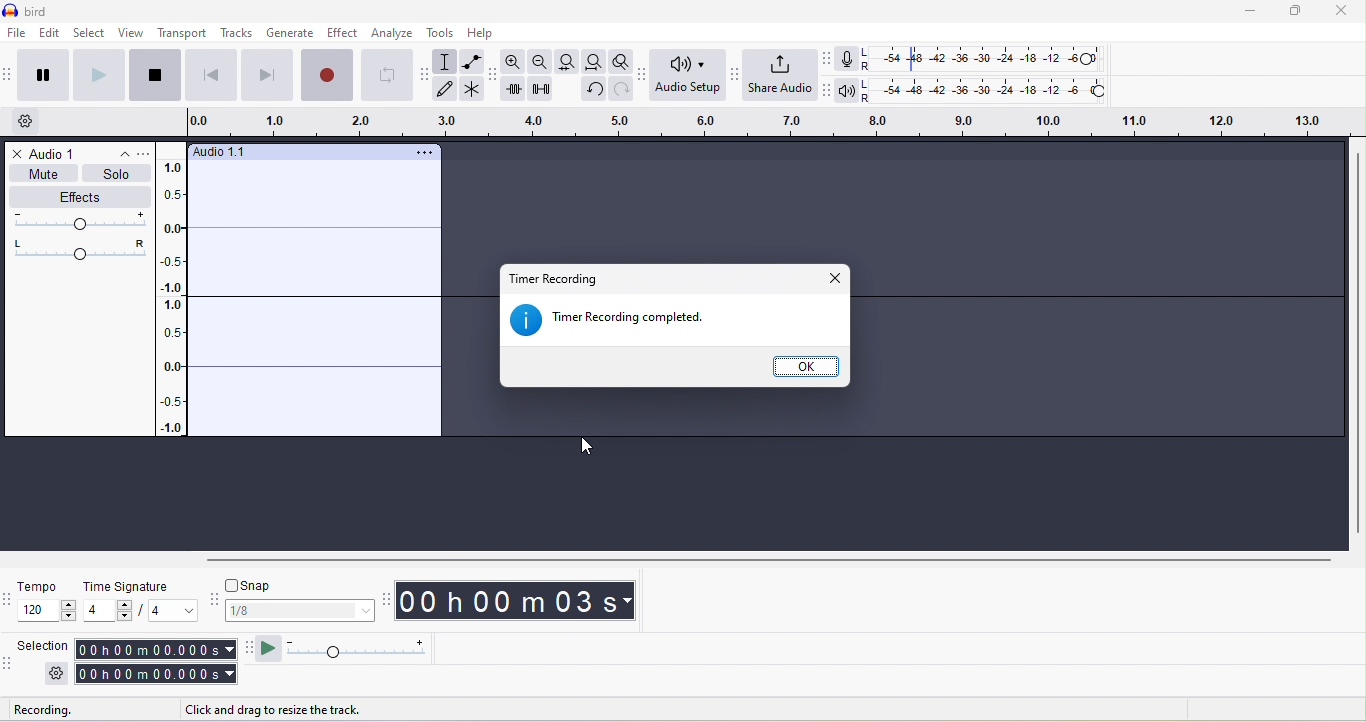 Image resolution: width=1366 pixels, height=722 pixels. I want to click on share audio, so click(780, 76).